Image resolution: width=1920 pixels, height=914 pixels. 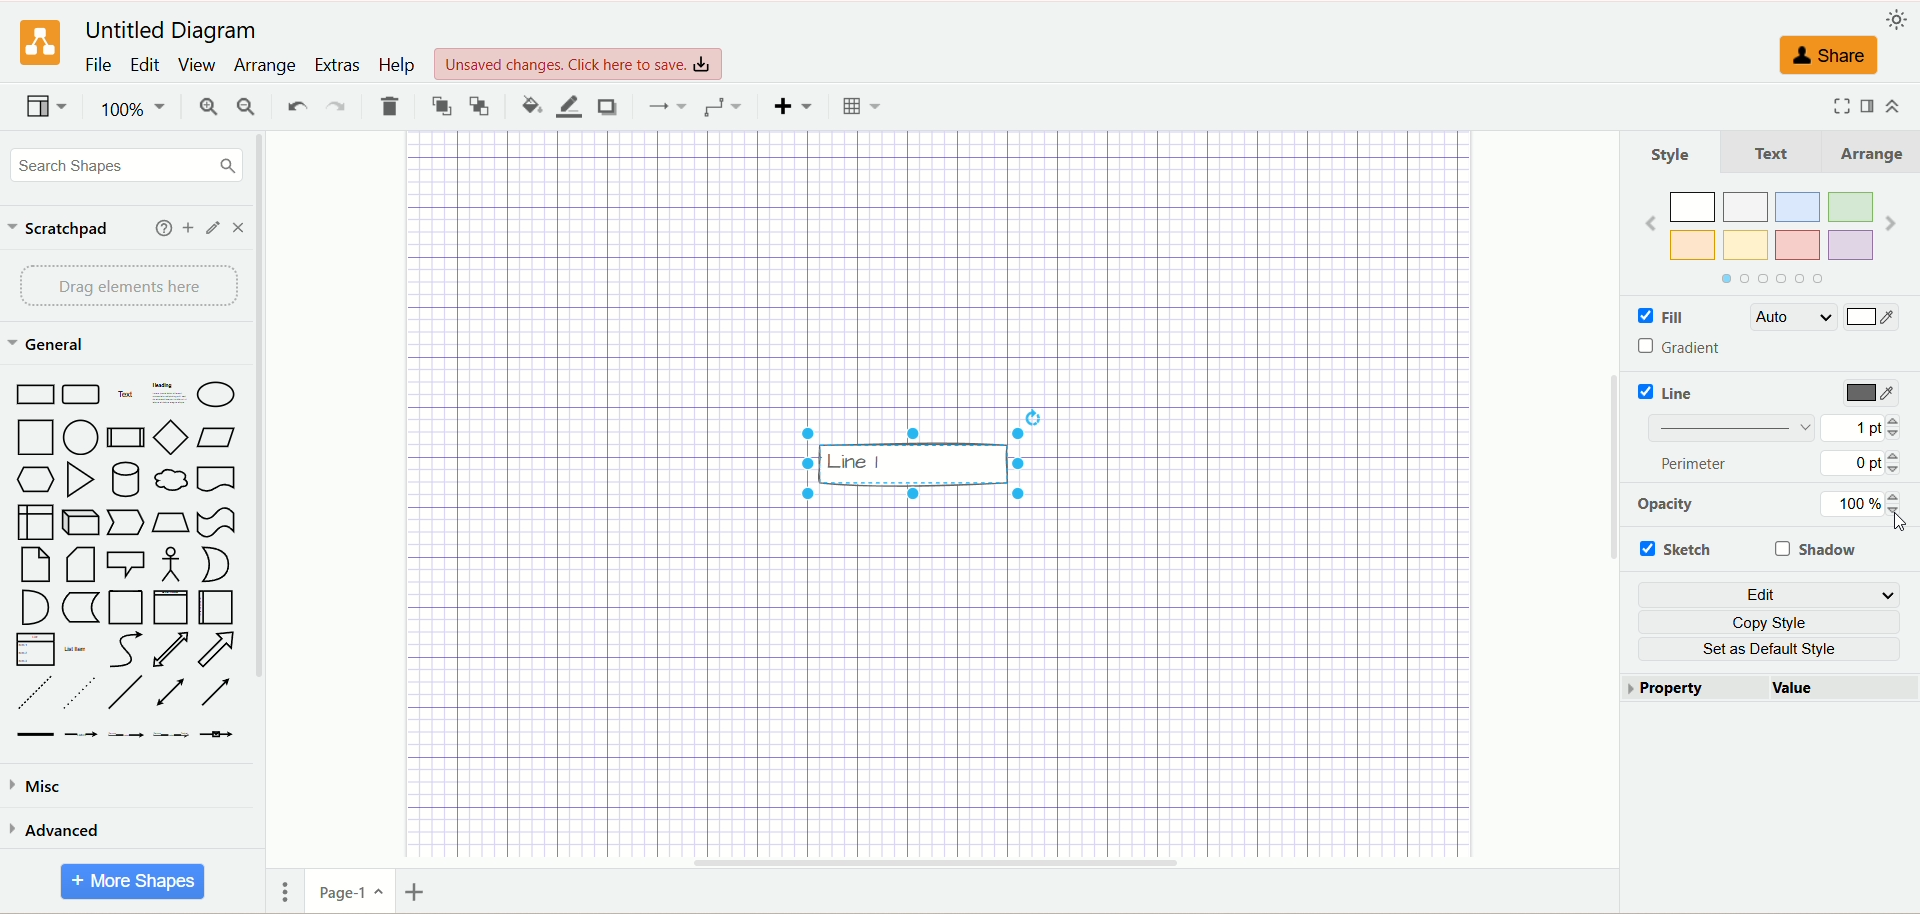 I want to click on Trapezoid, so click(x=171, y=524).